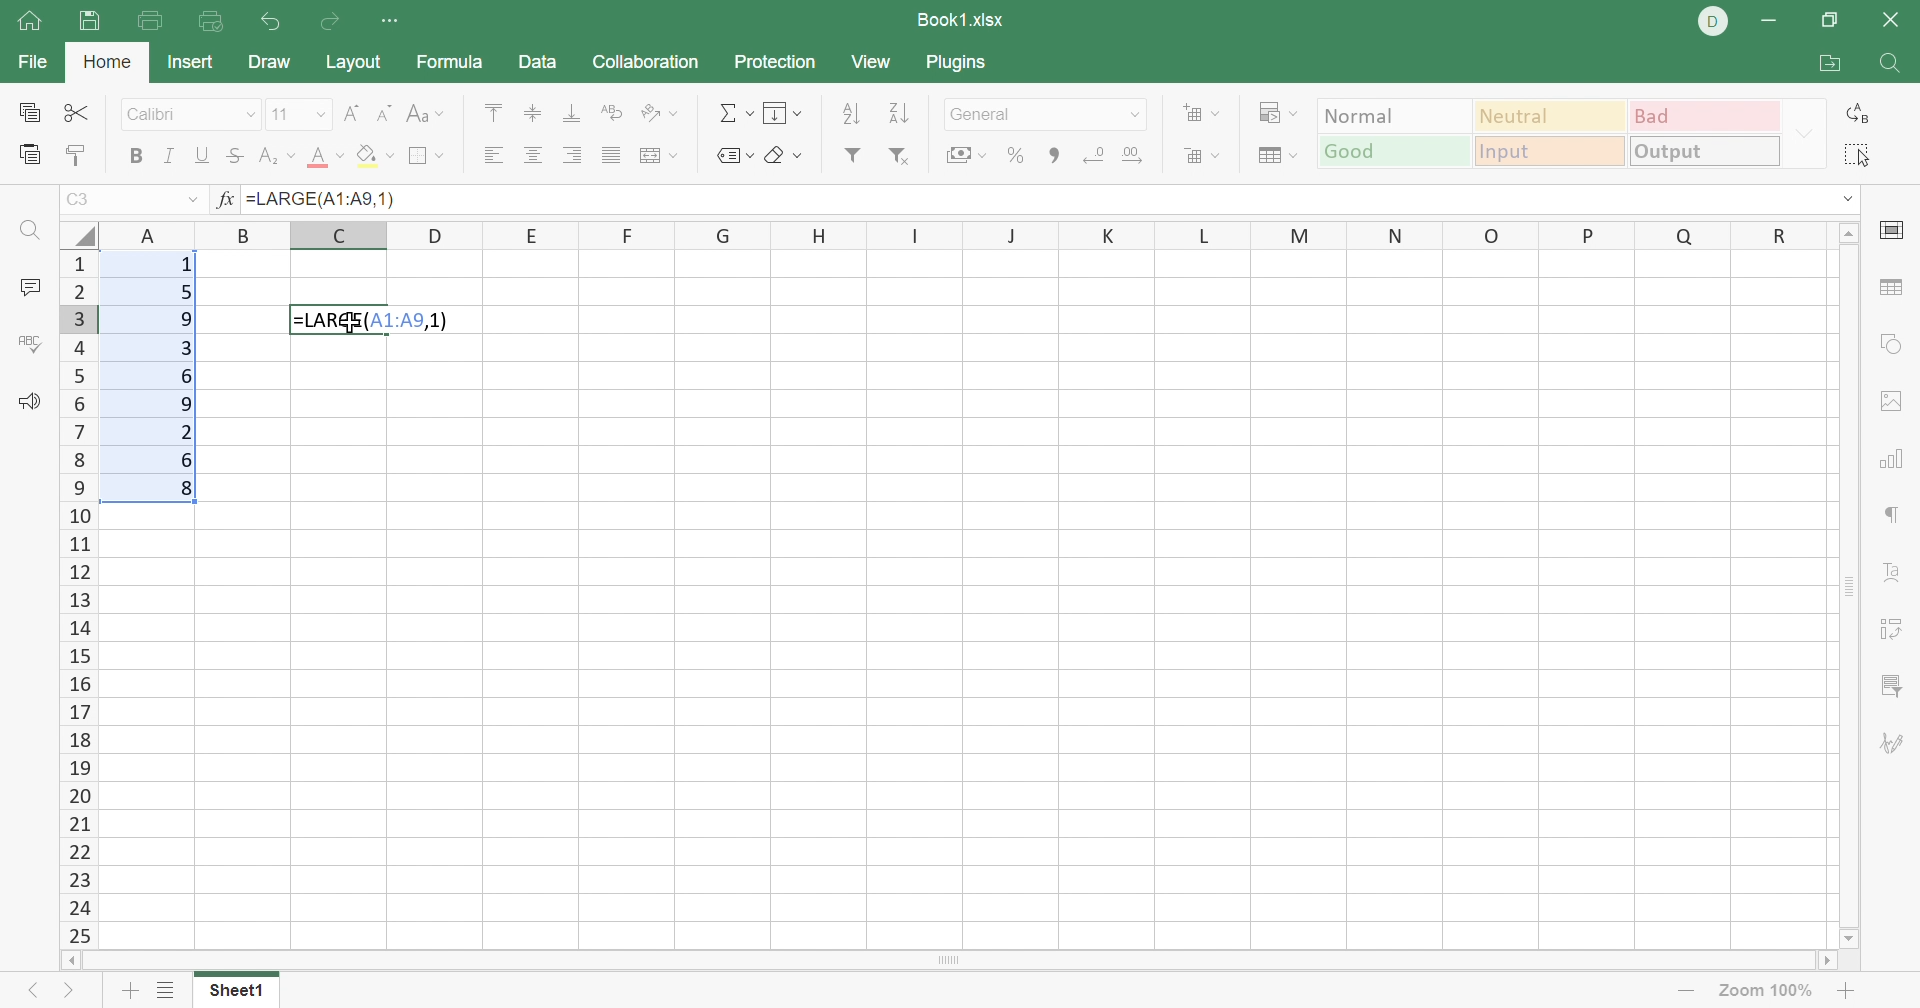  Describe the element at coordinates (91, 21) in the screenshot. I see `Save` at that location.